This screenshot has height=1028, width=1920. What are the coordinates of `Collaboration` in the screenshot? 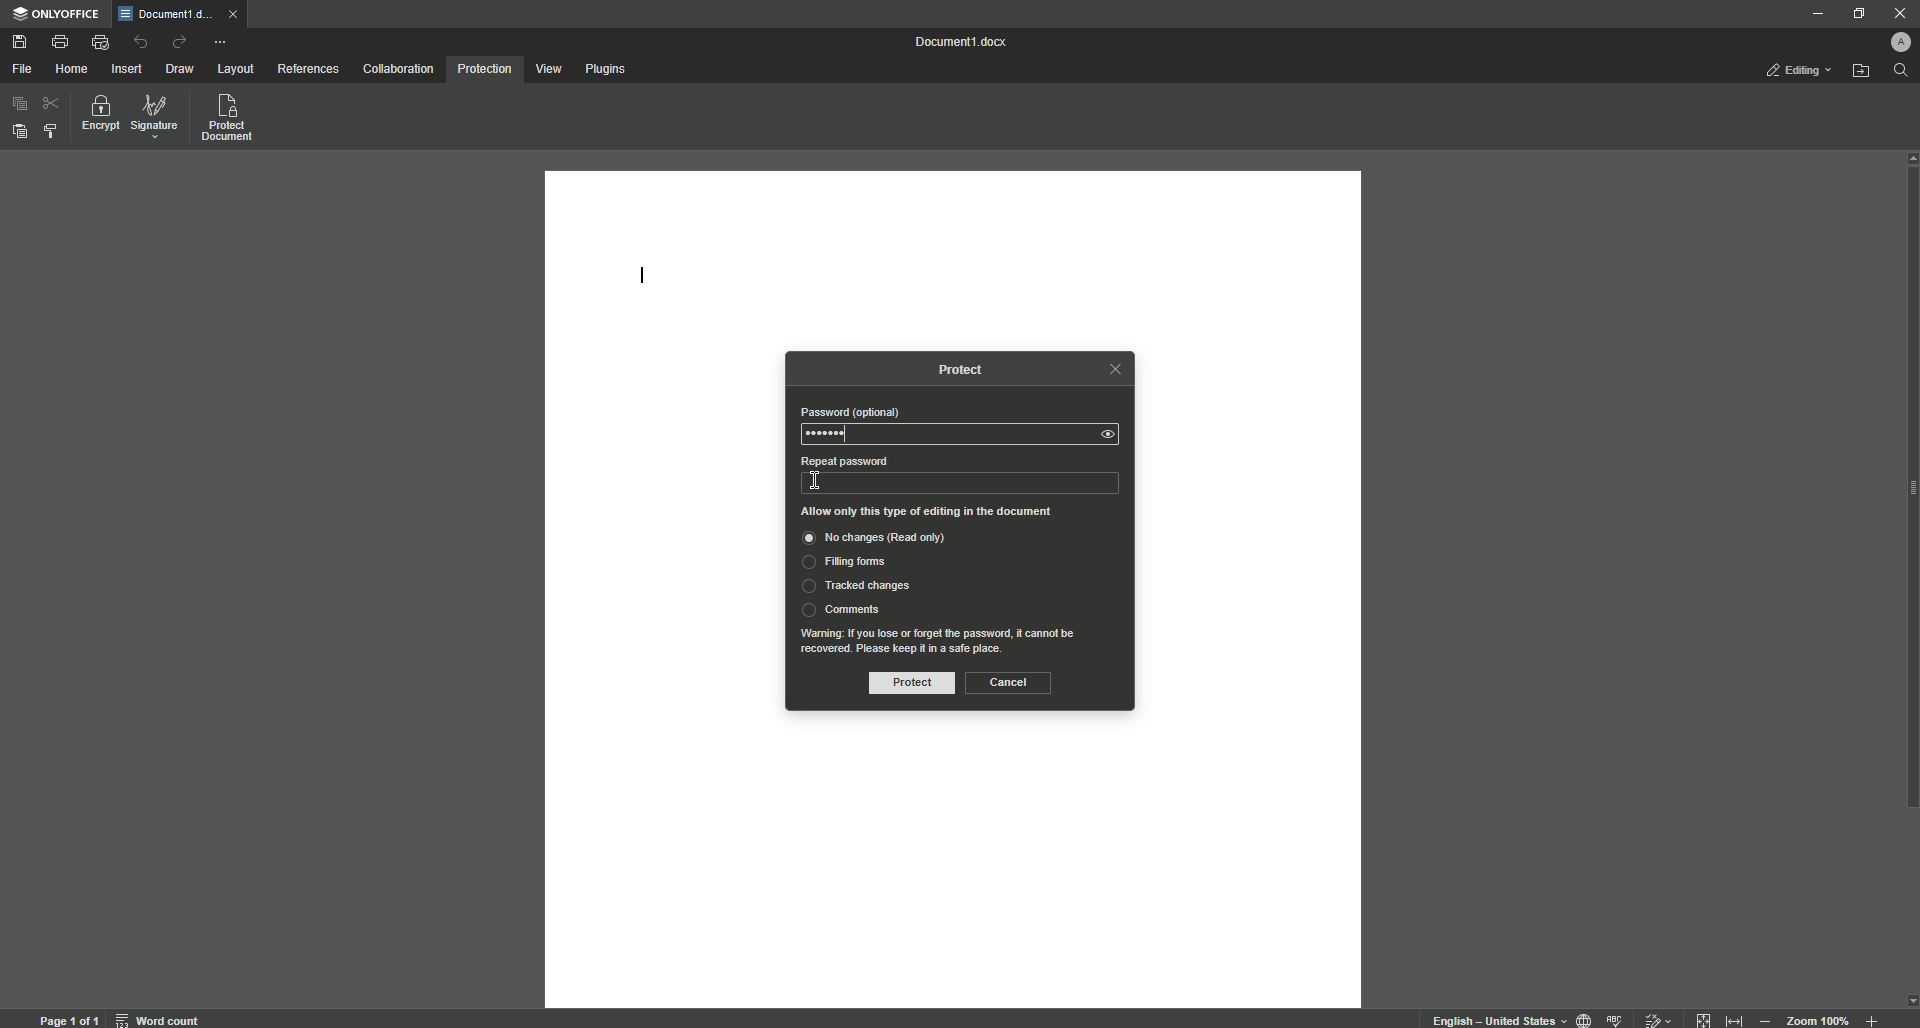 It's located at (399, 68).